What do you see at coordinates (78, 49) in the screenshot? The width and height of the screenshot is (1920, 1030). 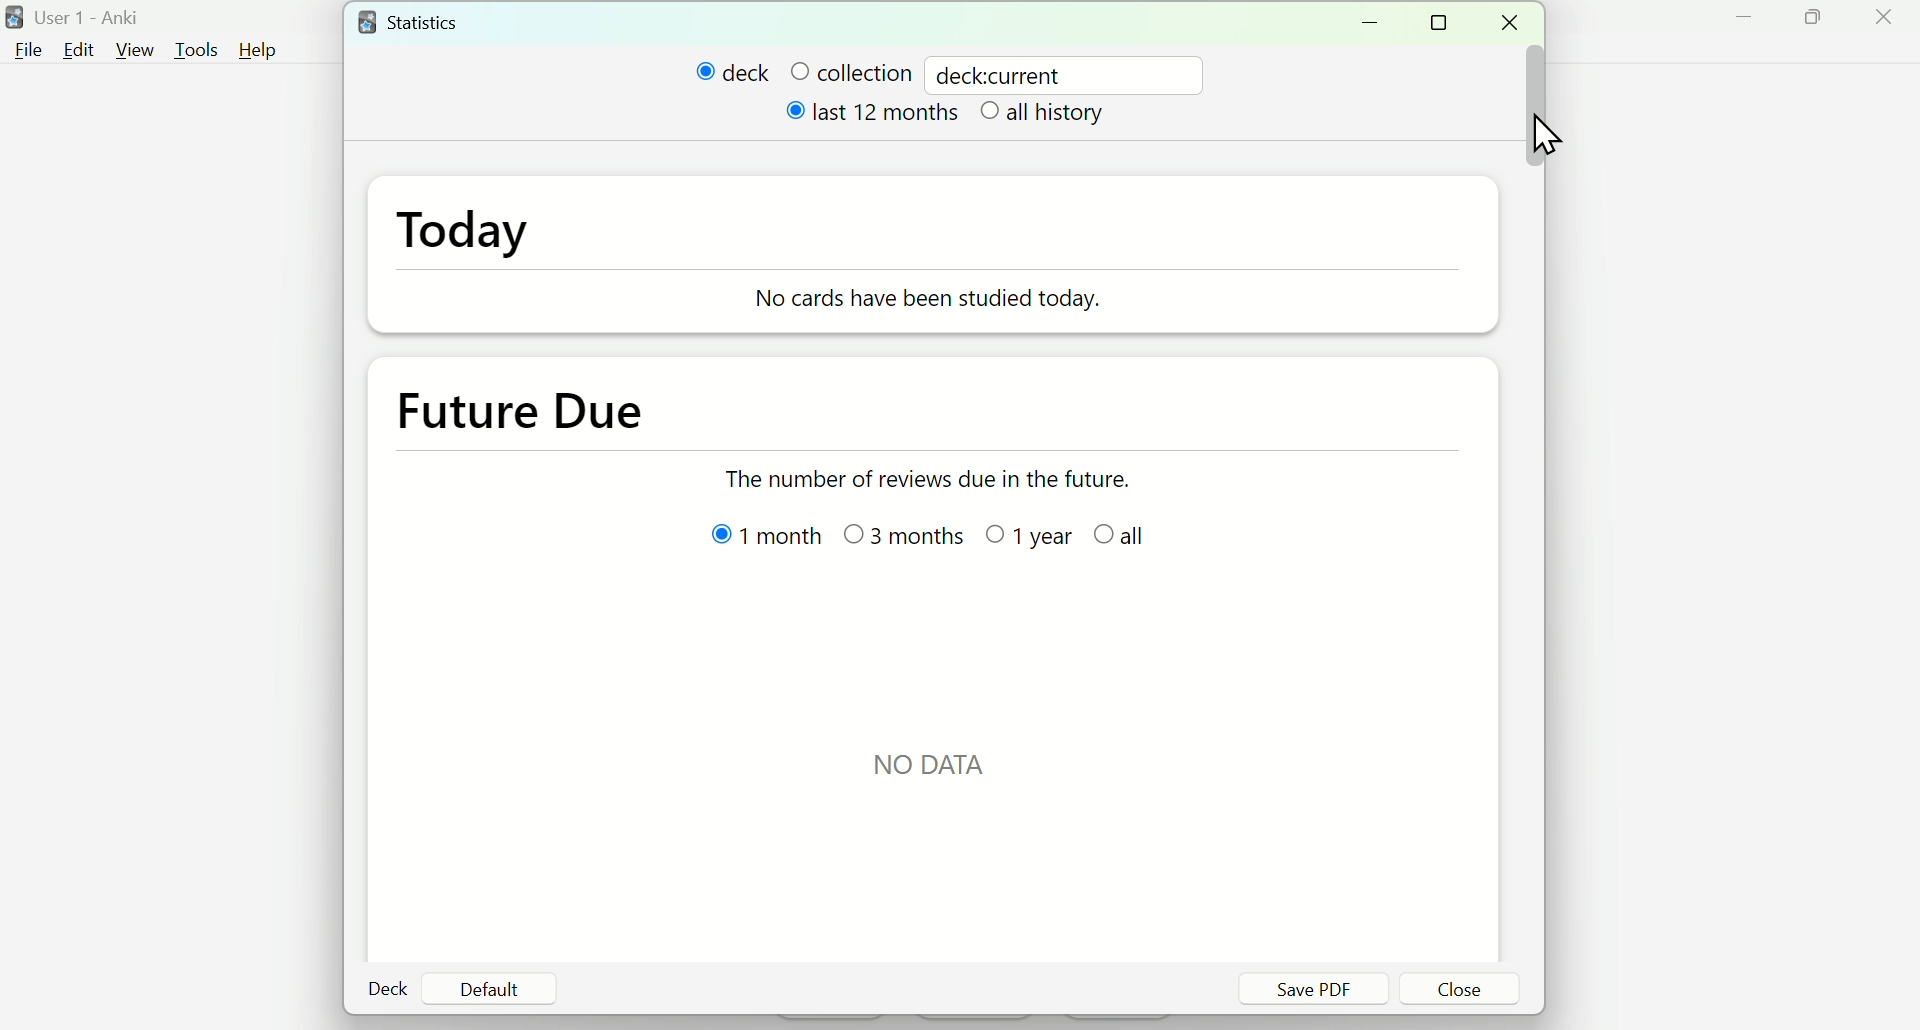 I see `Edit` at bounding box center [78, 49].